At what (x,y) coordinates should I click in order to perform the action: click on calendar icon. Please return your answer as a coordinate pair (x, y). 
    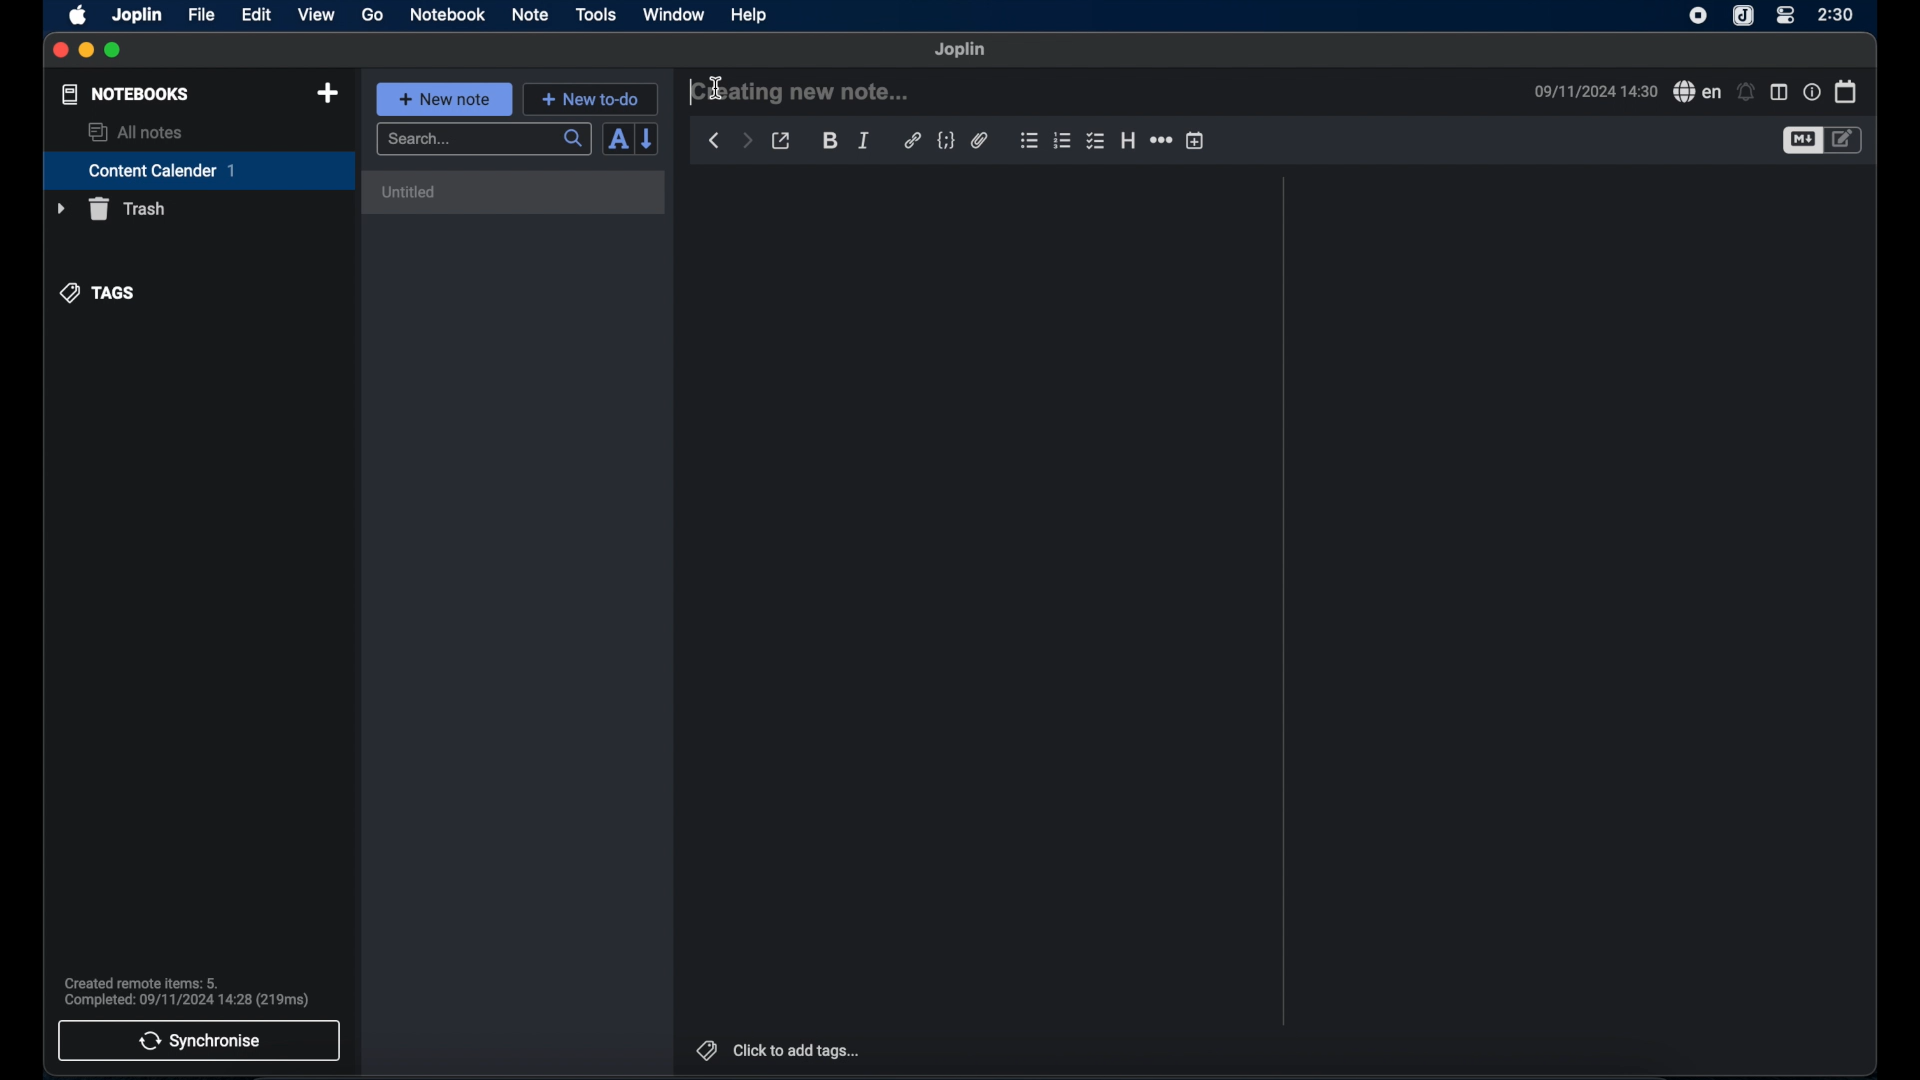
    Looking at the image, I should click on (1847, 92).